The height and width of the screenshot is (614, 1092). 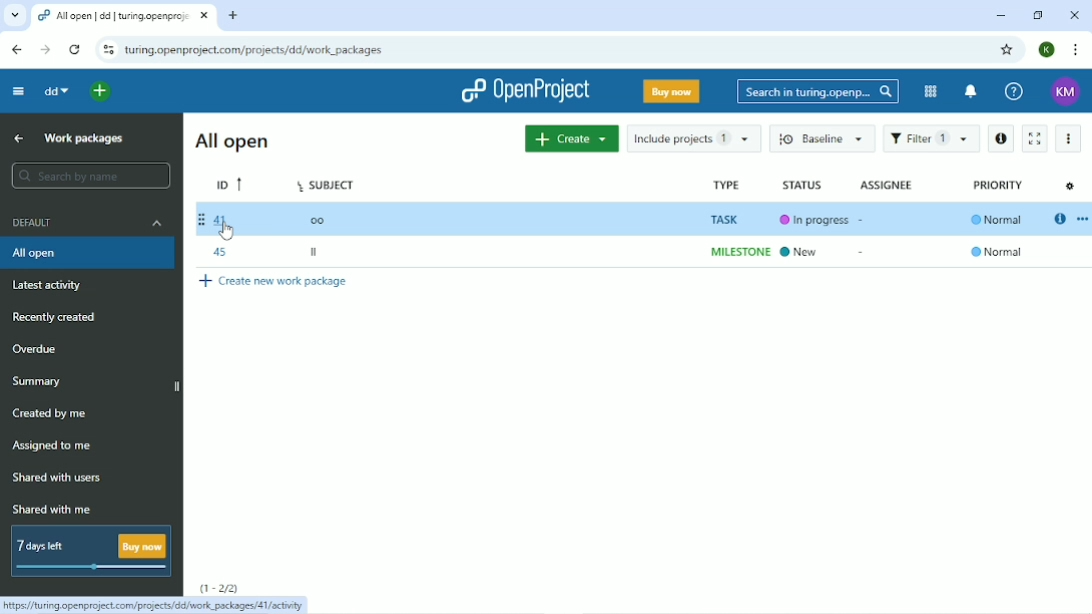 What do you see at coordinates (1035, 15) in the screenshot?
I see `Restore down` at bounding box center [1035, 15].